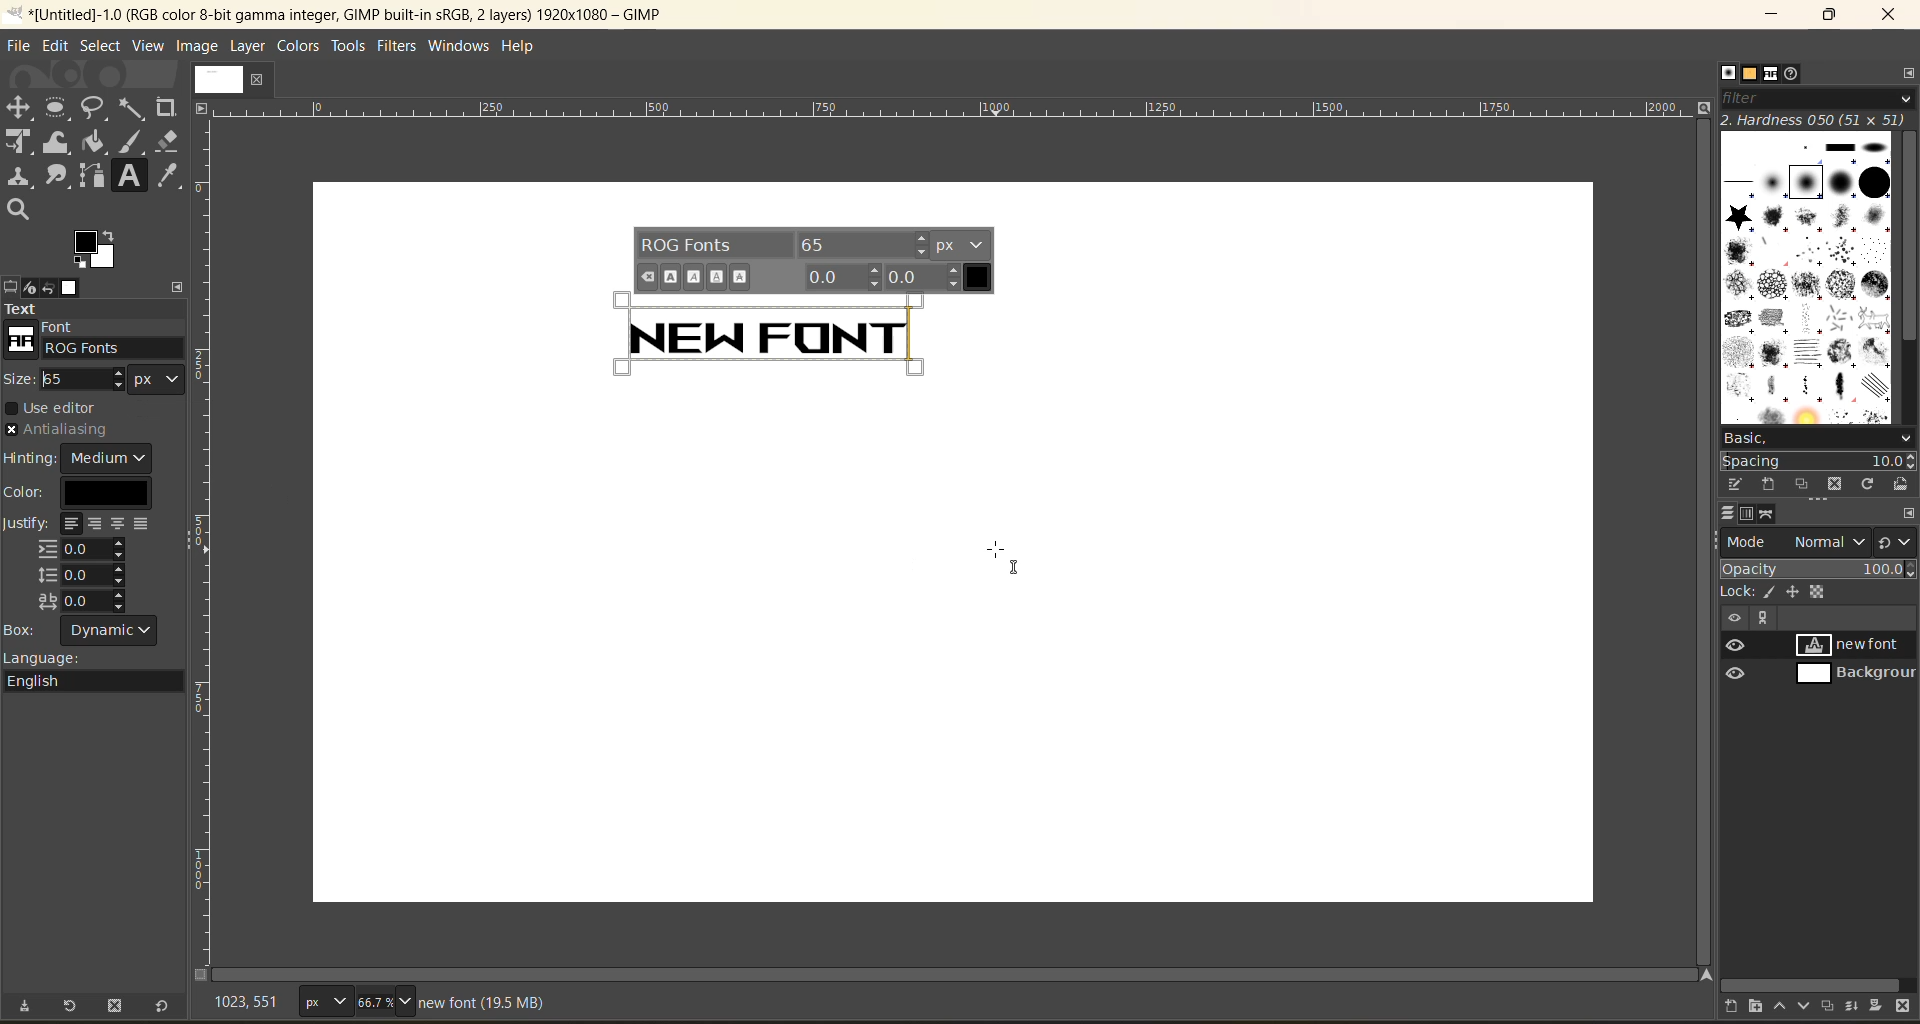 This screenshot has width=1920, height=1024. Describe the element at coordinates (1015, 559) in the screenshot. I see `cursor` at that location.